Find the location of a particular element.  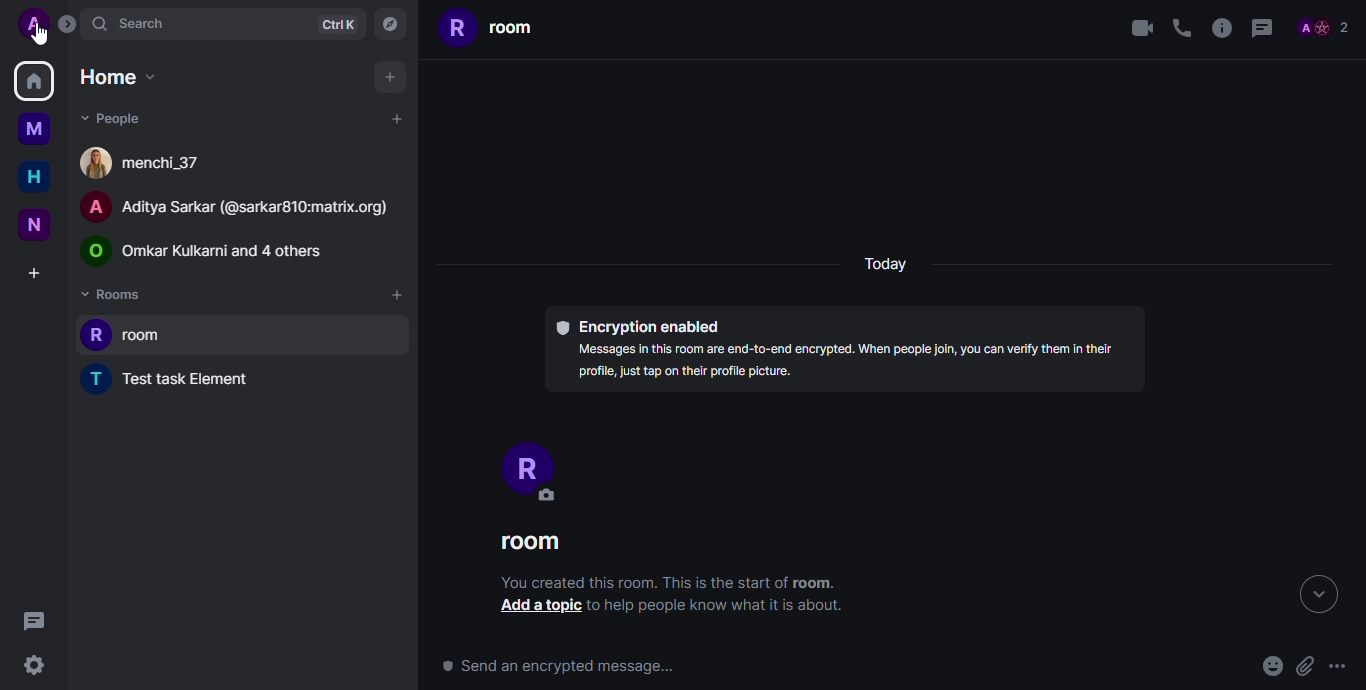

add room is located at coordinates (397, 294).